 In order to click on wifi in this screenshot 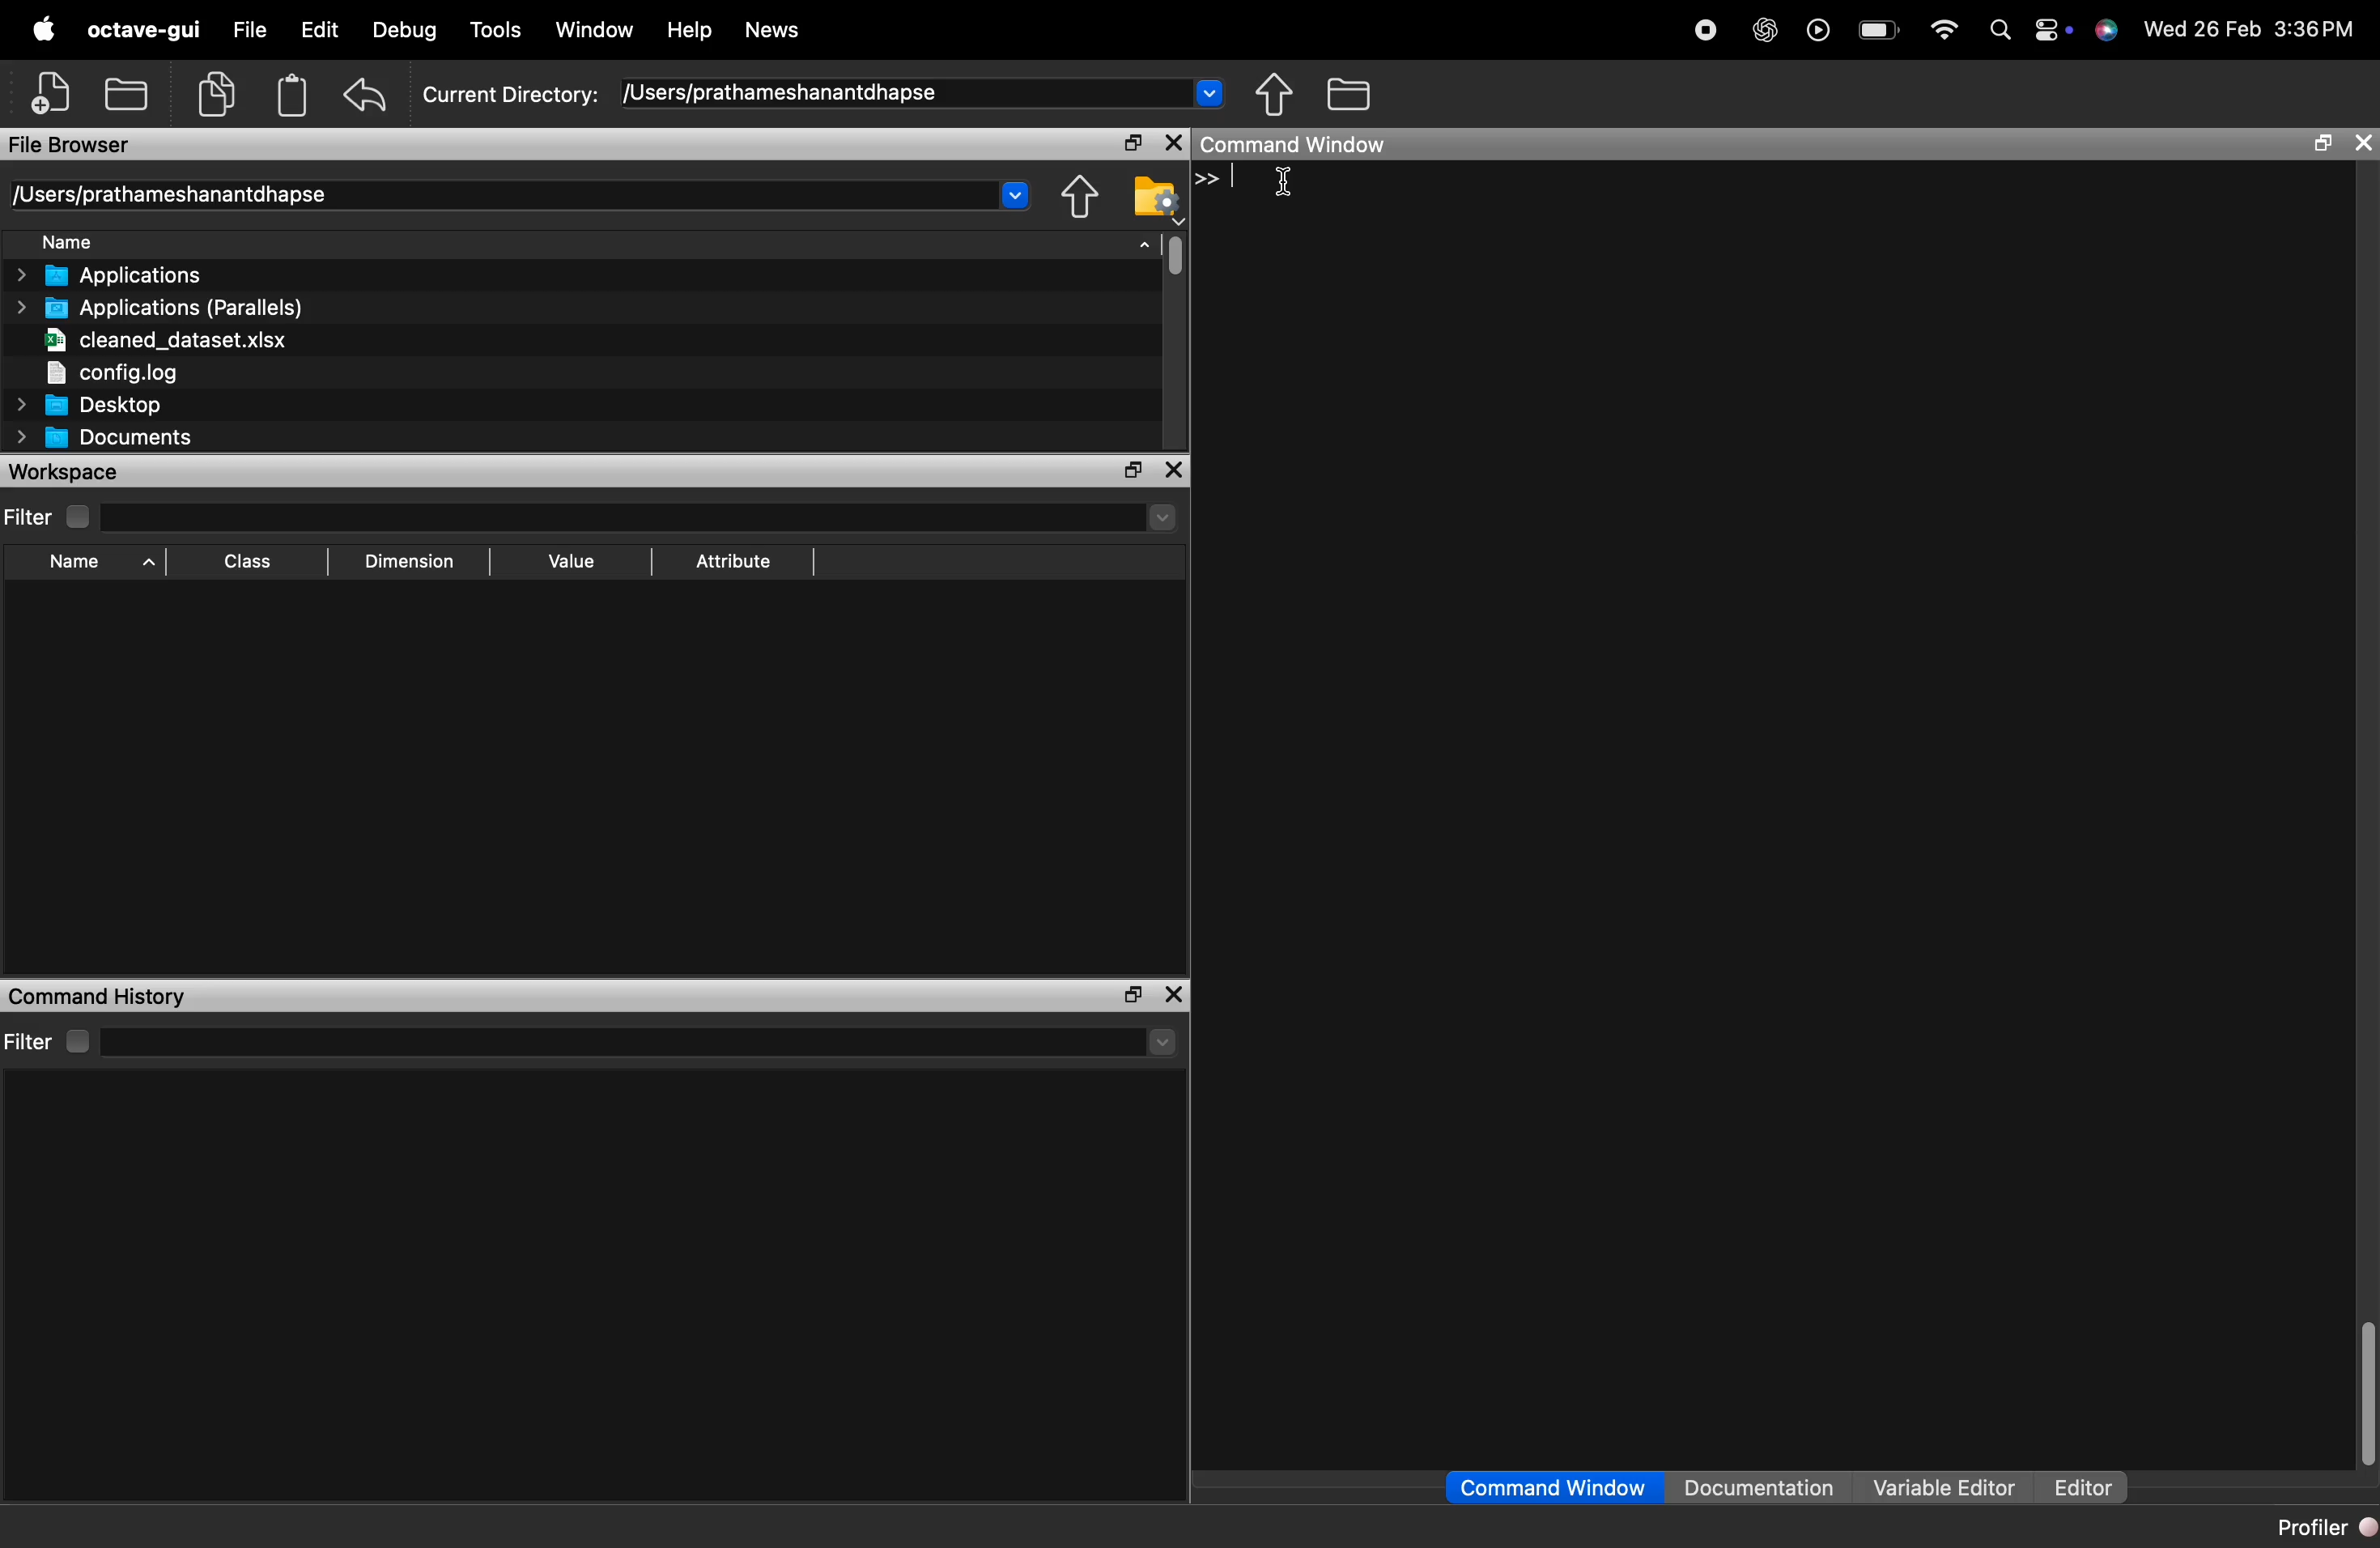, I will do `click(1949, 31)`.